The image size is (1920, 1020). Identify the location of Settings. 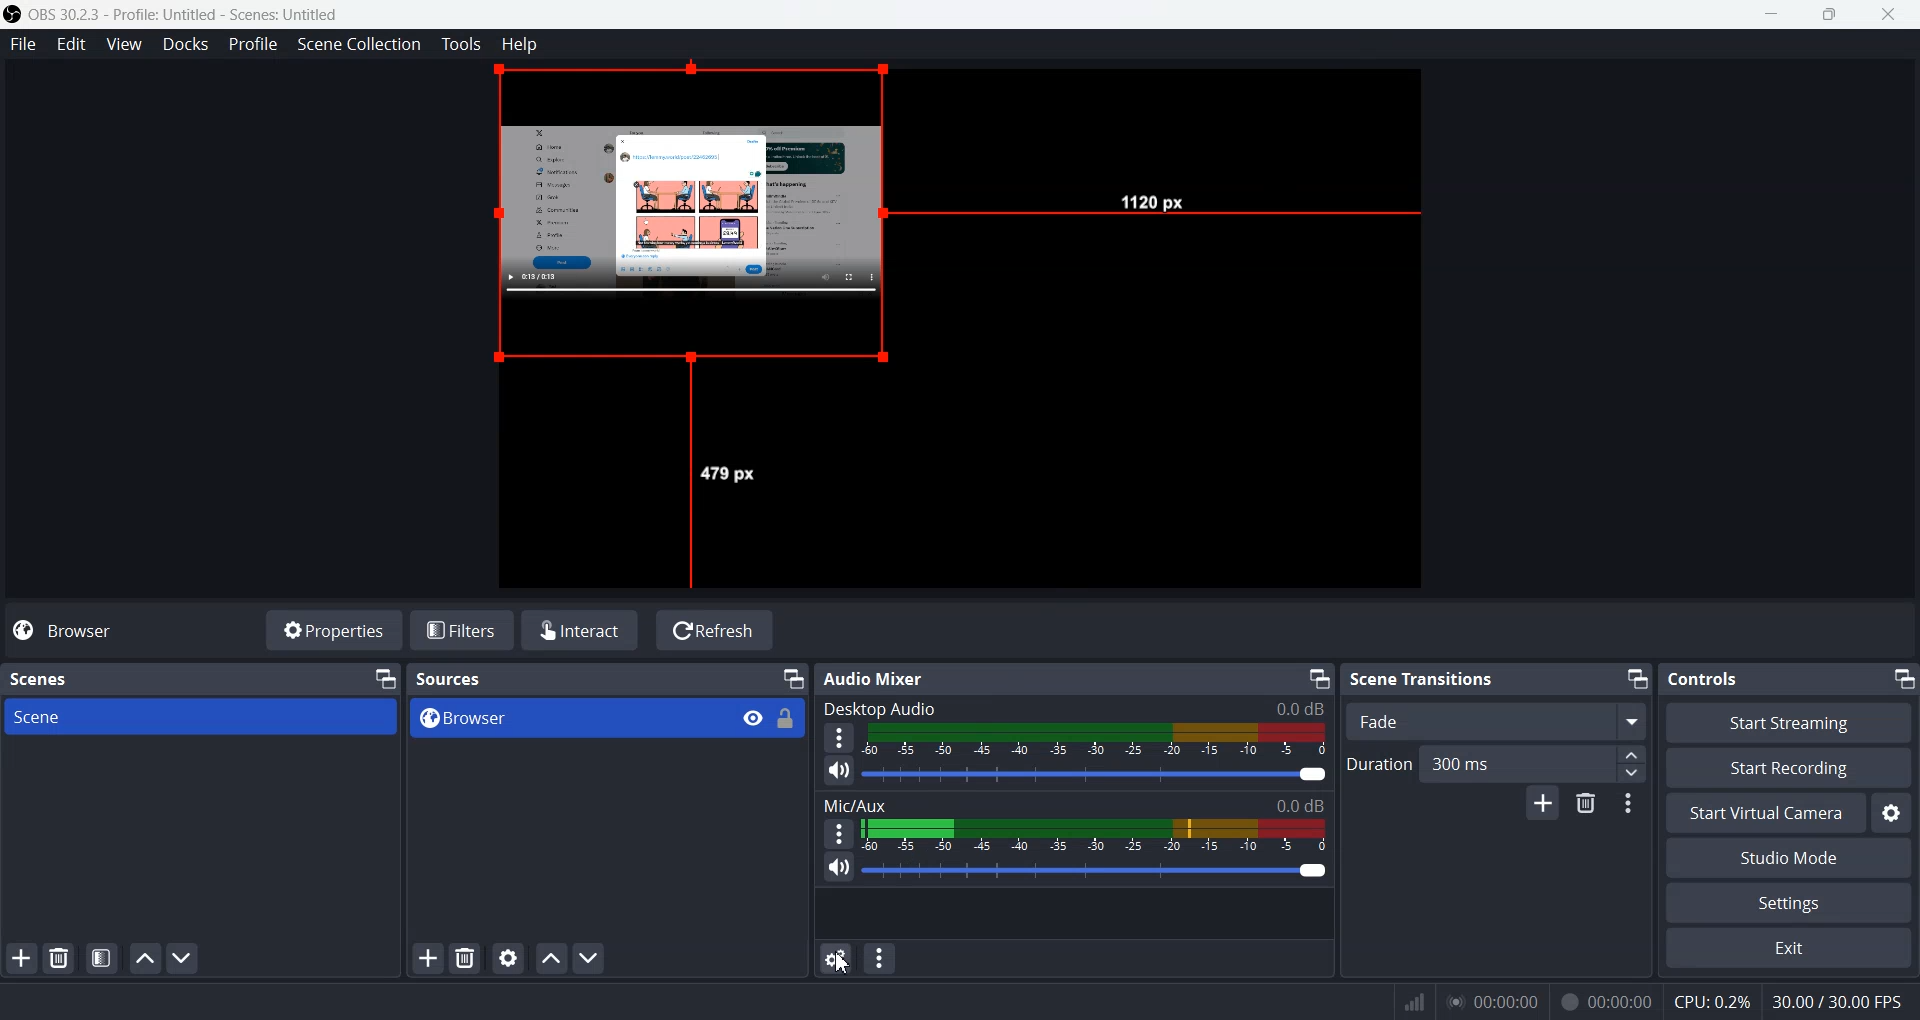
(1892, 813).